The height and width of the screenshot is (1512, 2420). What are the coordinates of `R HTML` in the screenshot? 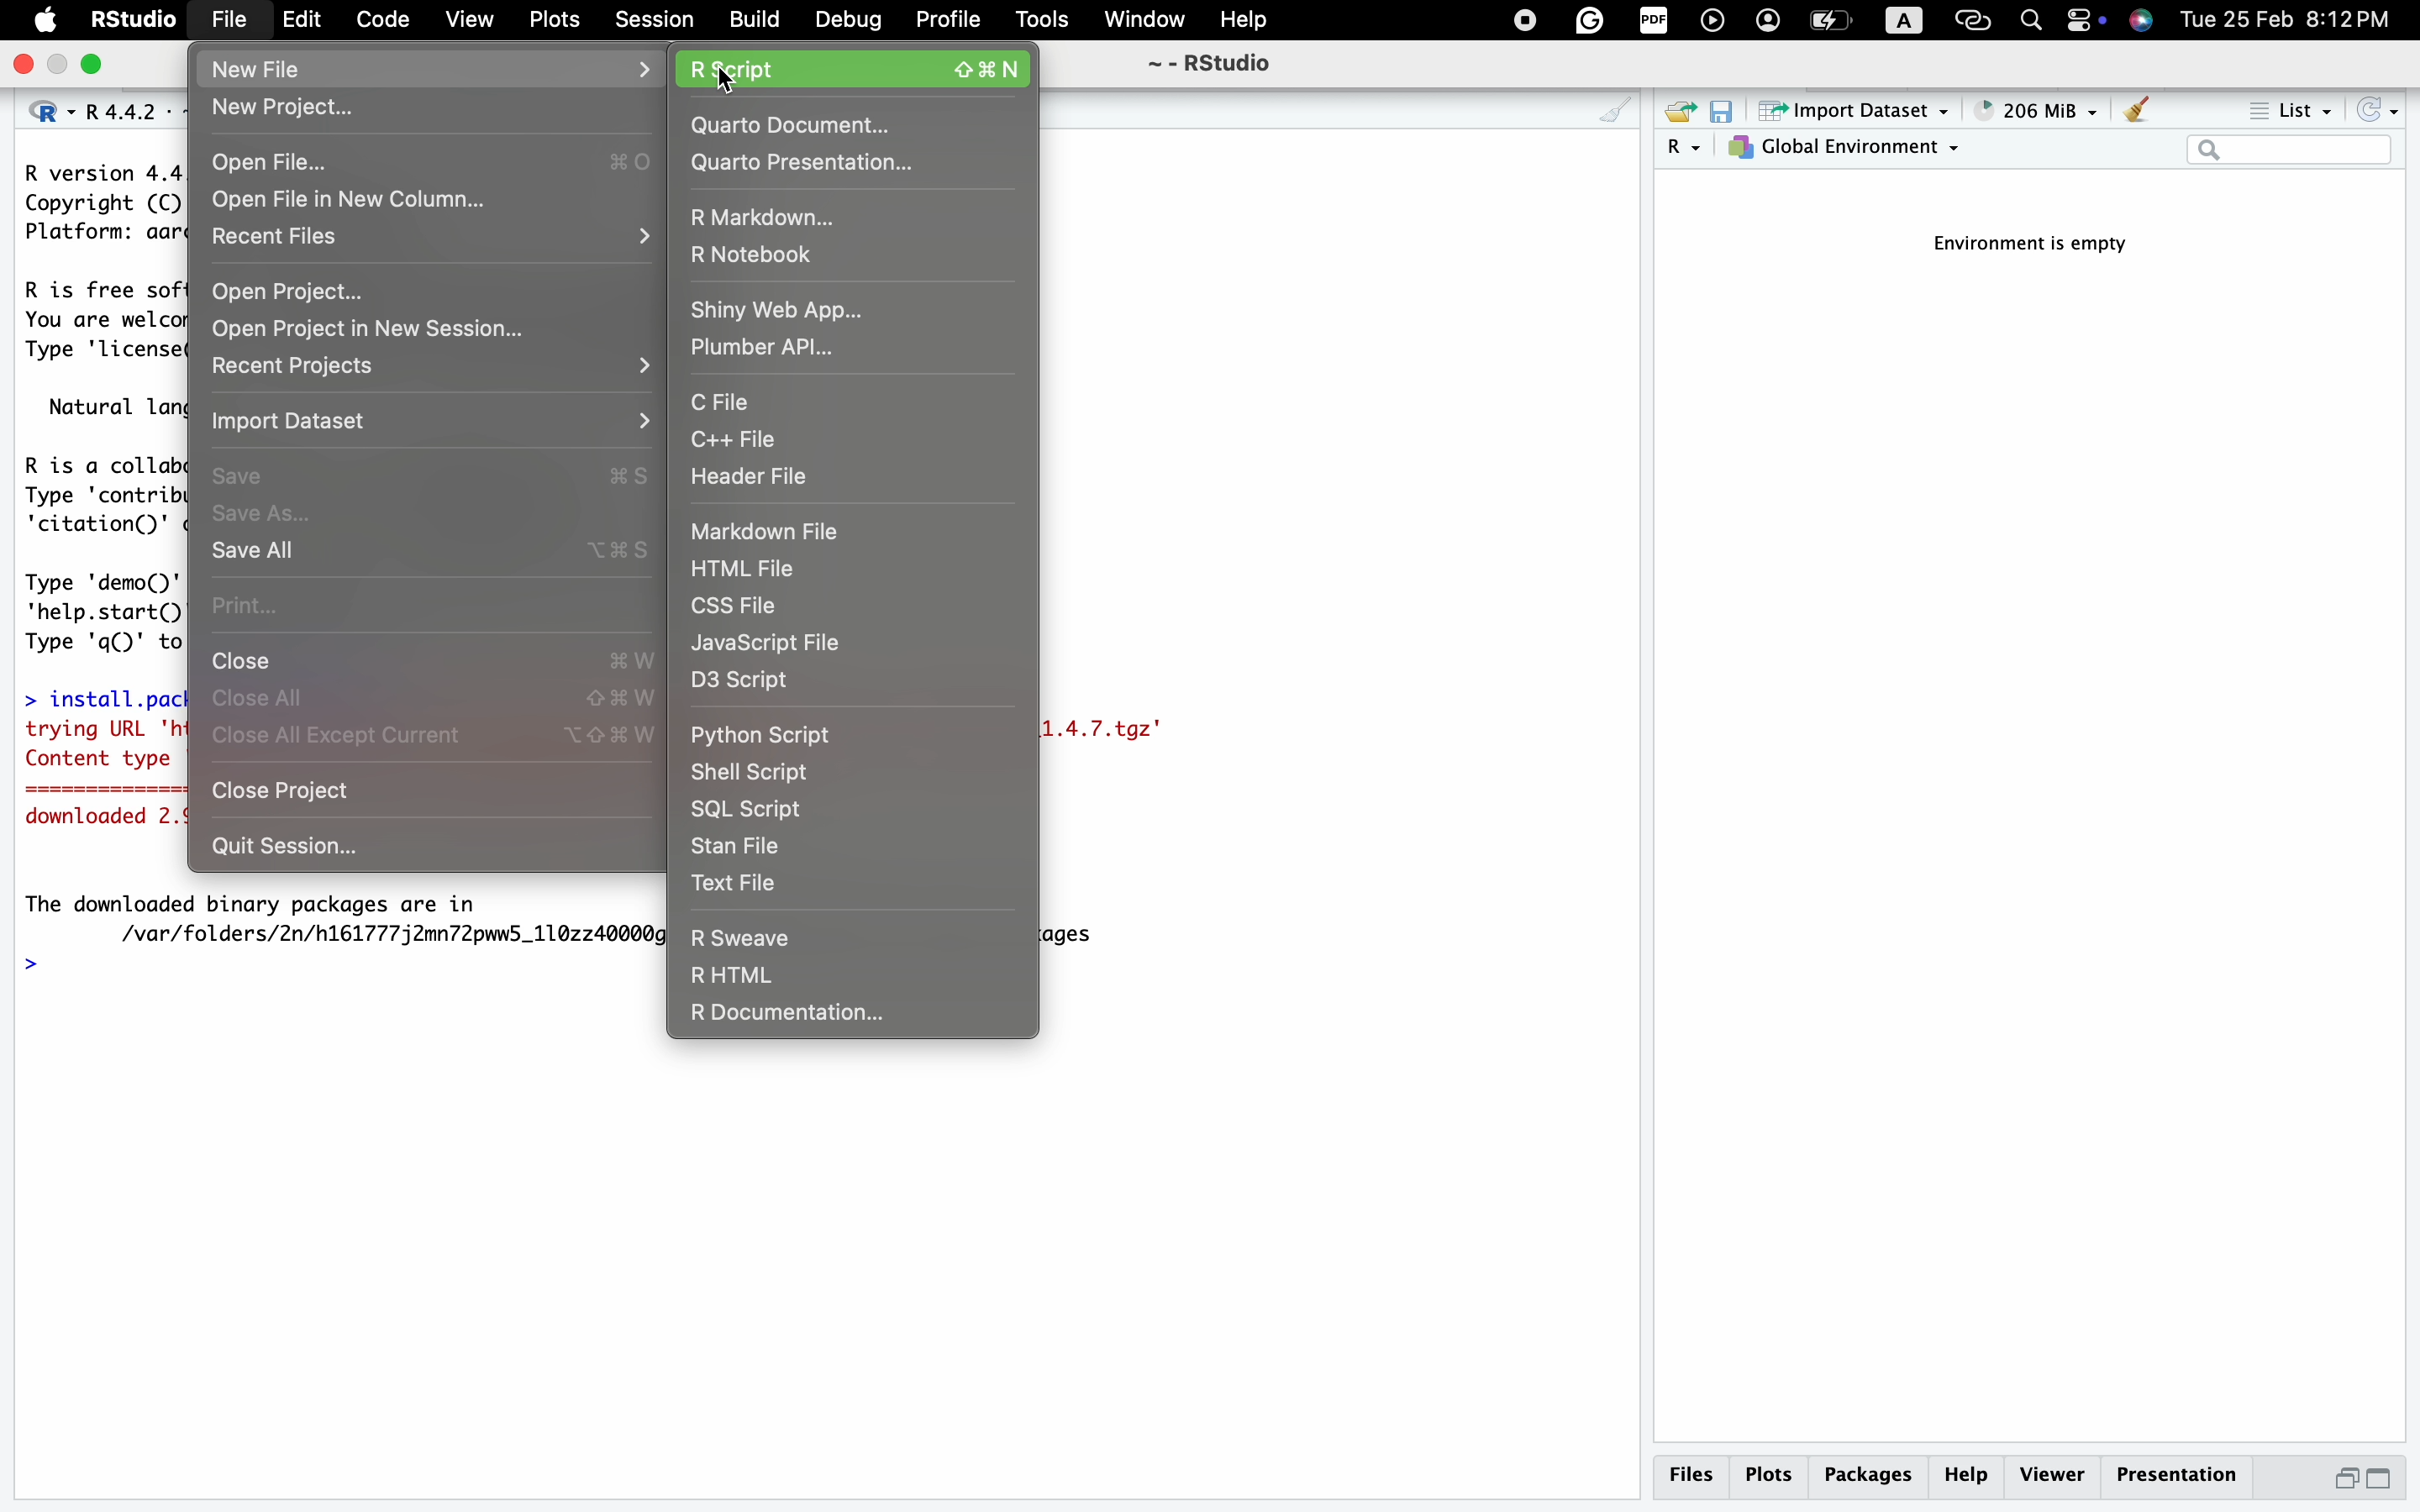 It's located at (796, 975).